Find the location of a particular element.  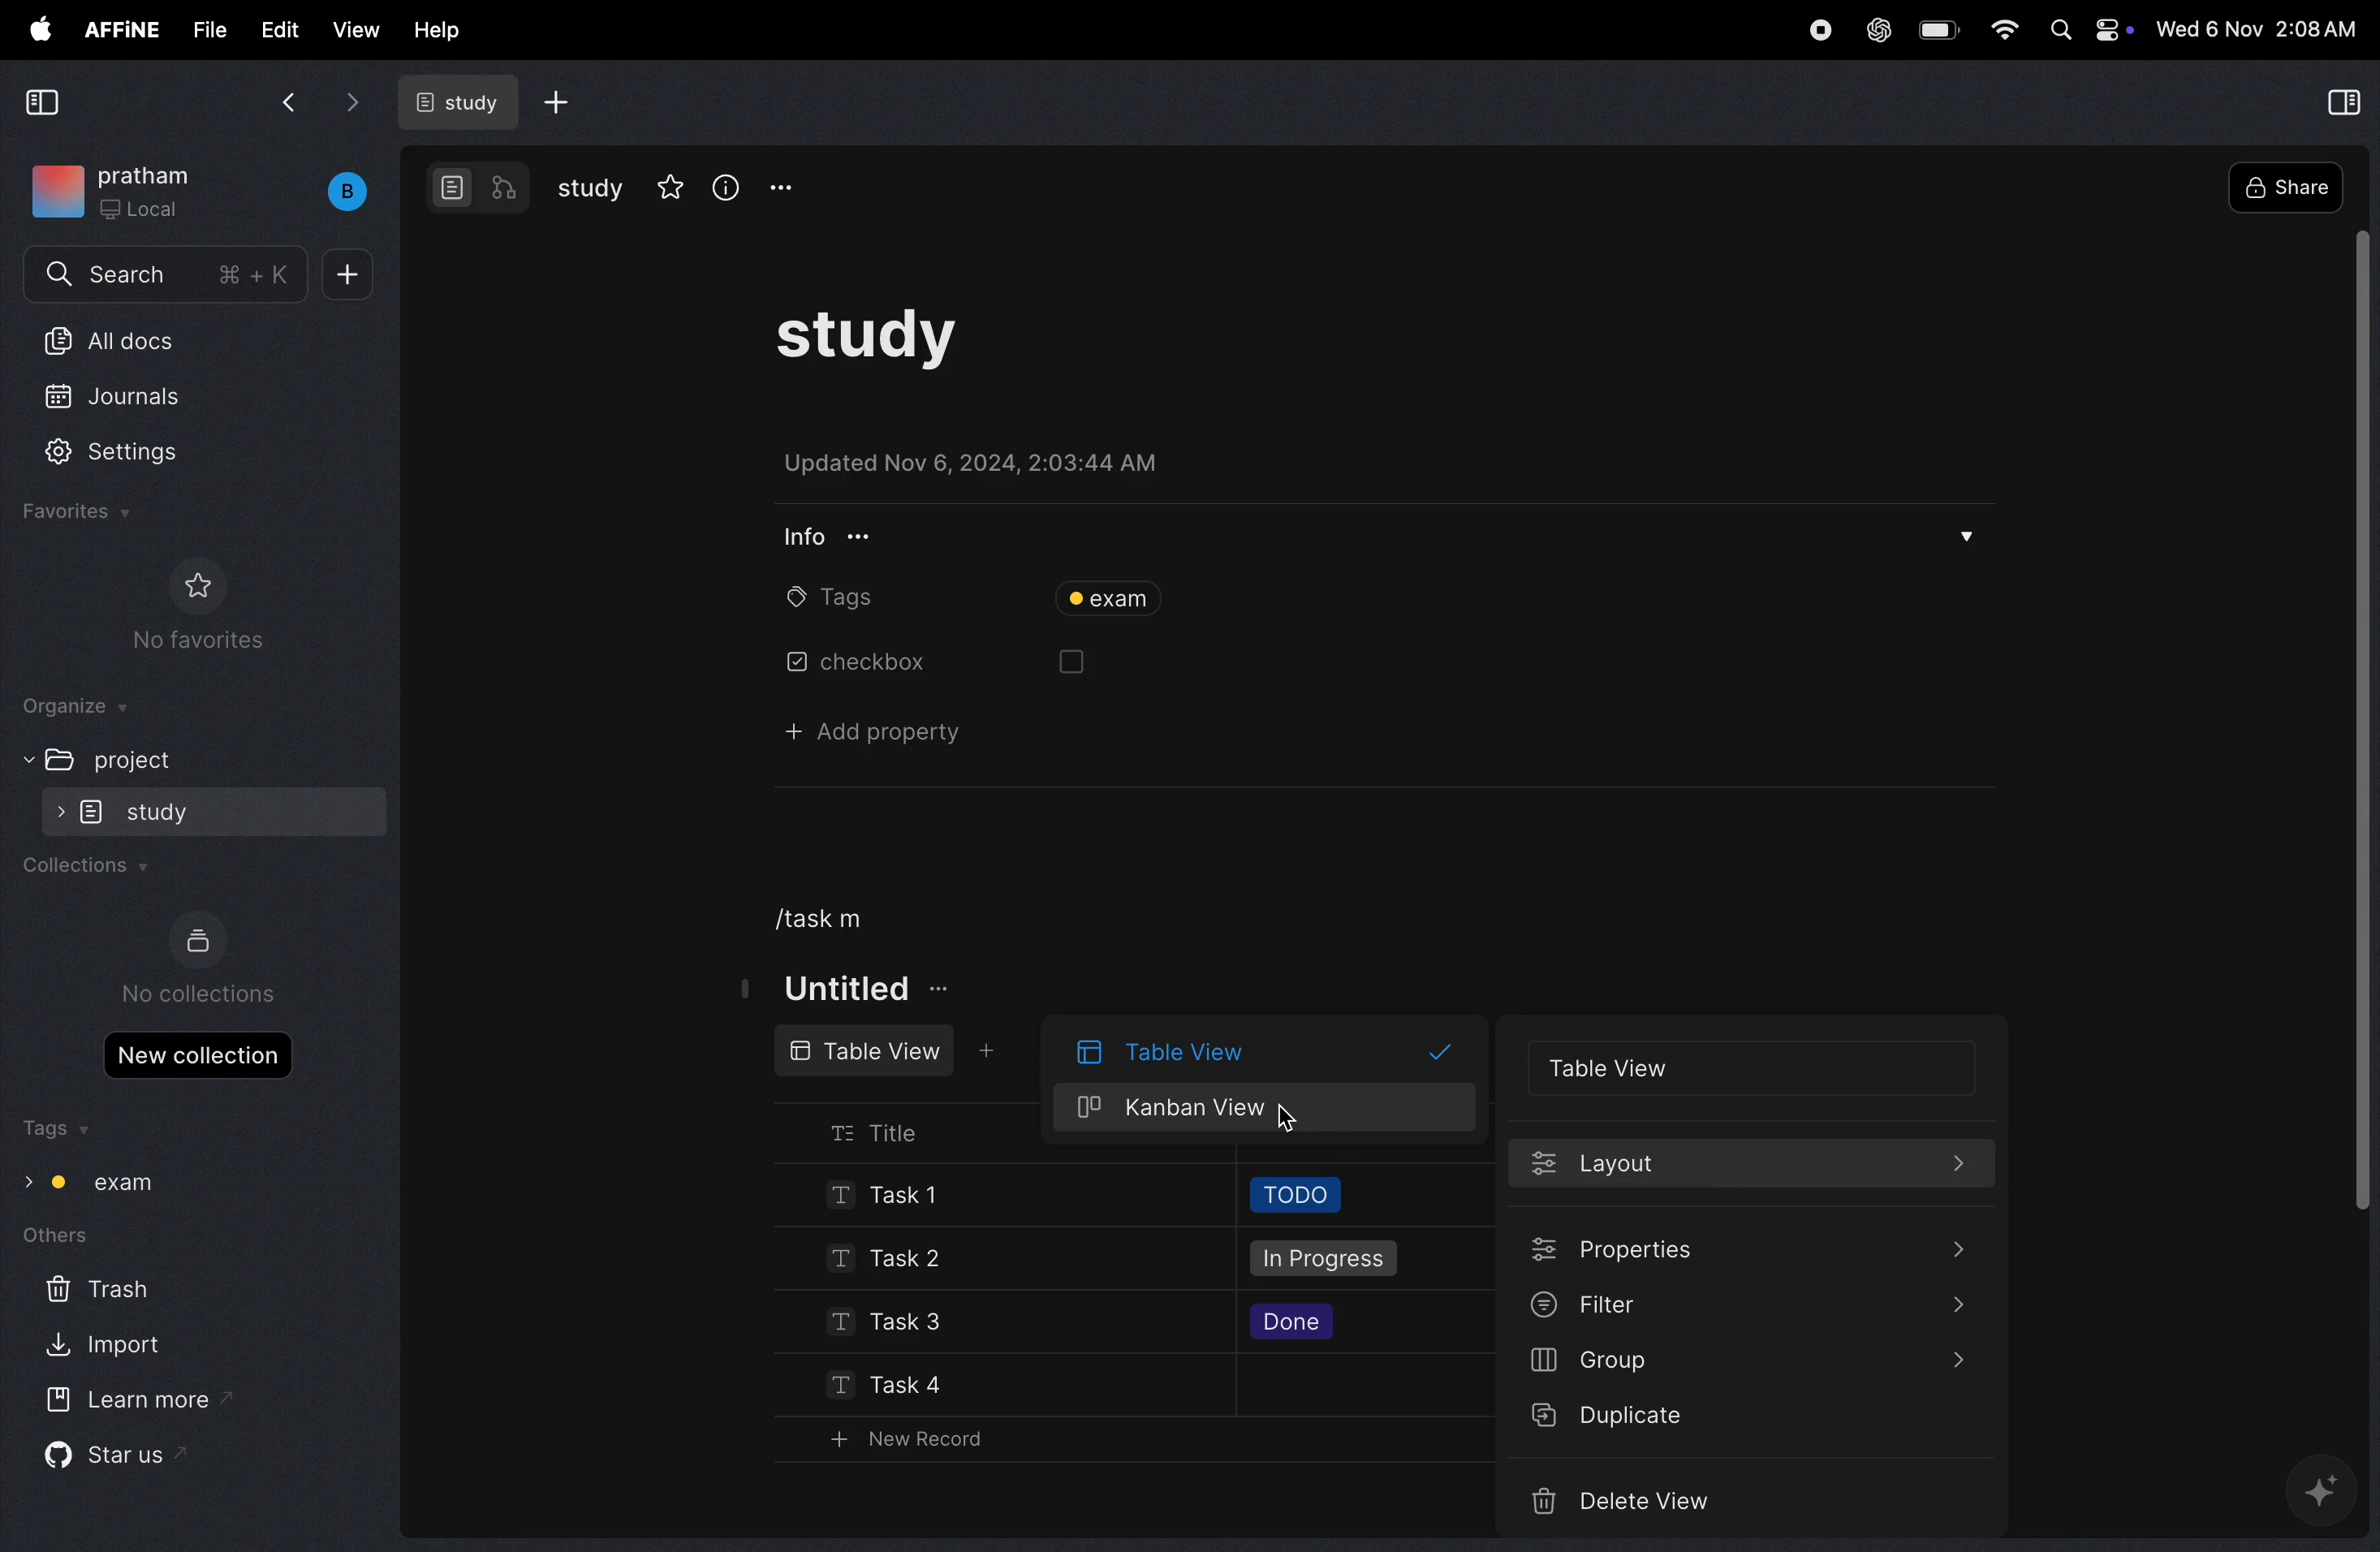

task 3 is located at coordinates (878, 1326).